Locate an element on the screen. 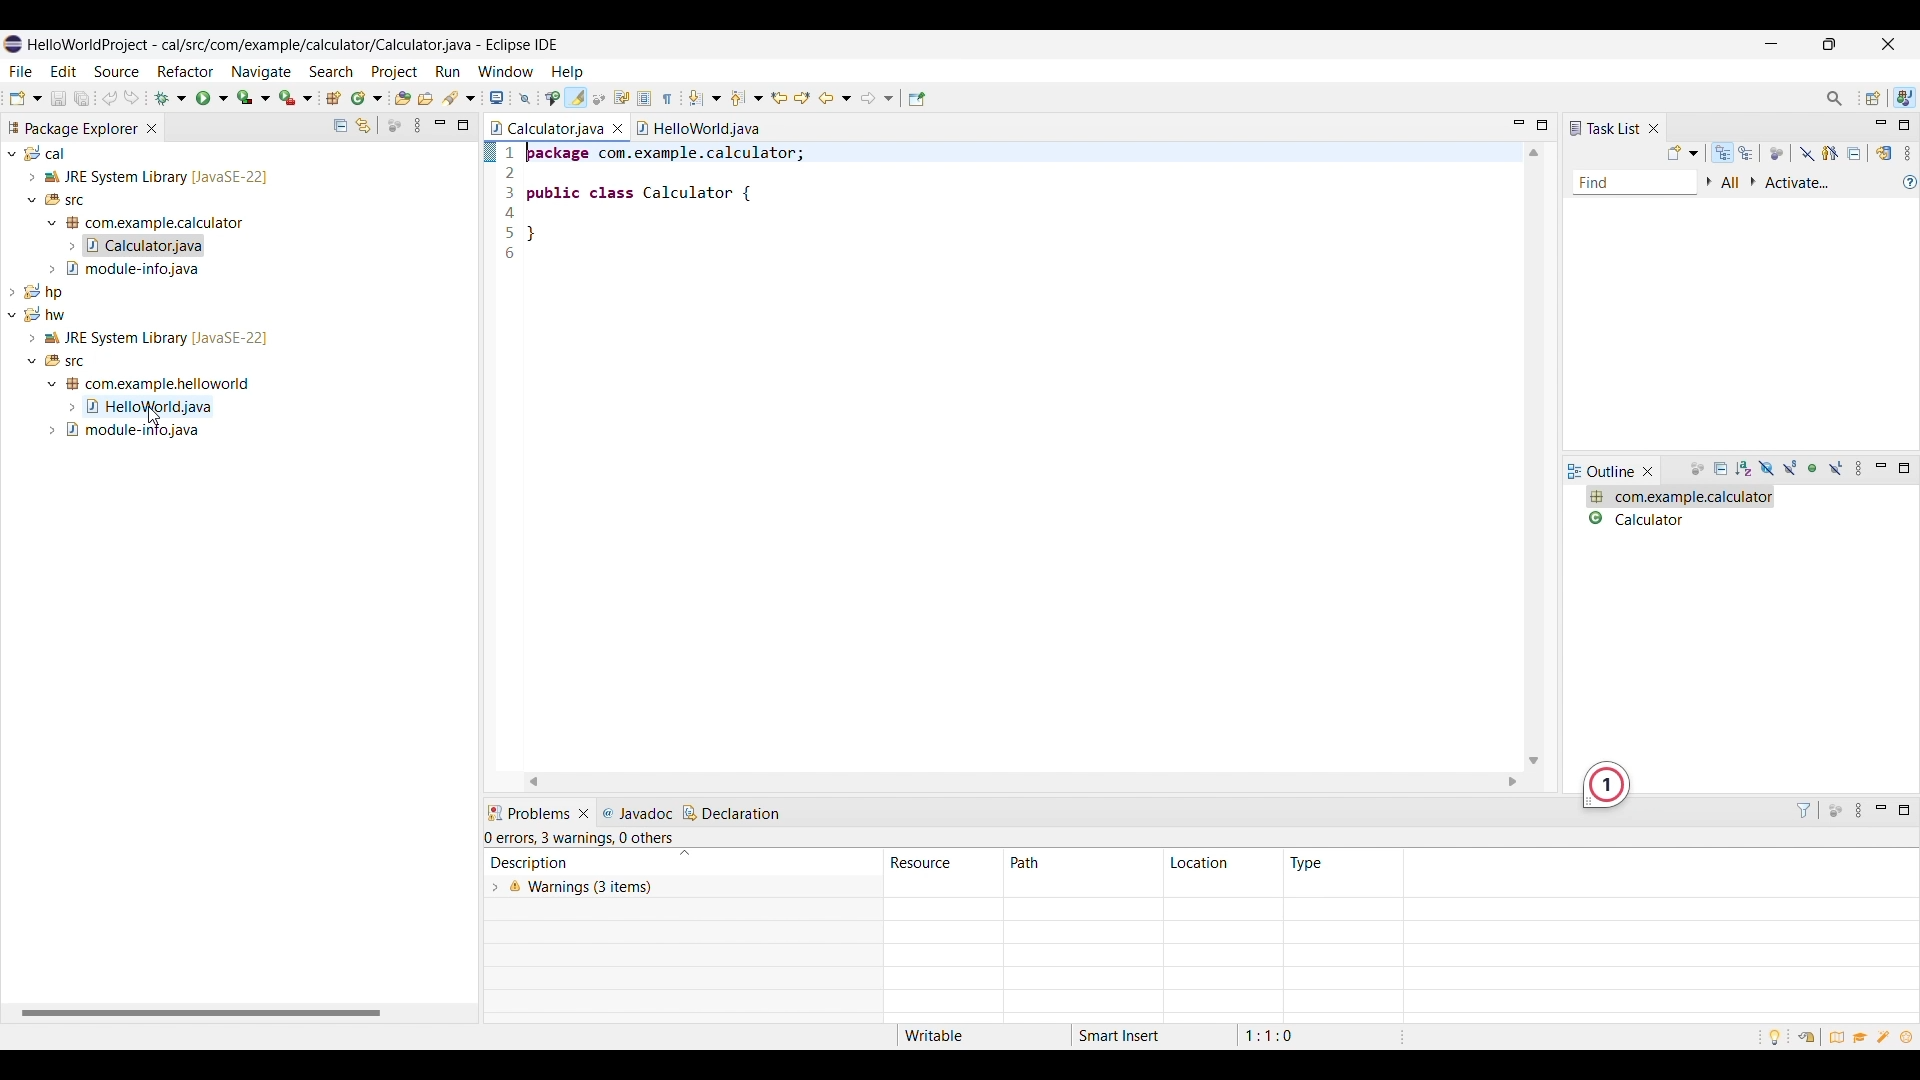 This screenshot has width=1920, height=1080. Close is located at coordinates (1653, 128).